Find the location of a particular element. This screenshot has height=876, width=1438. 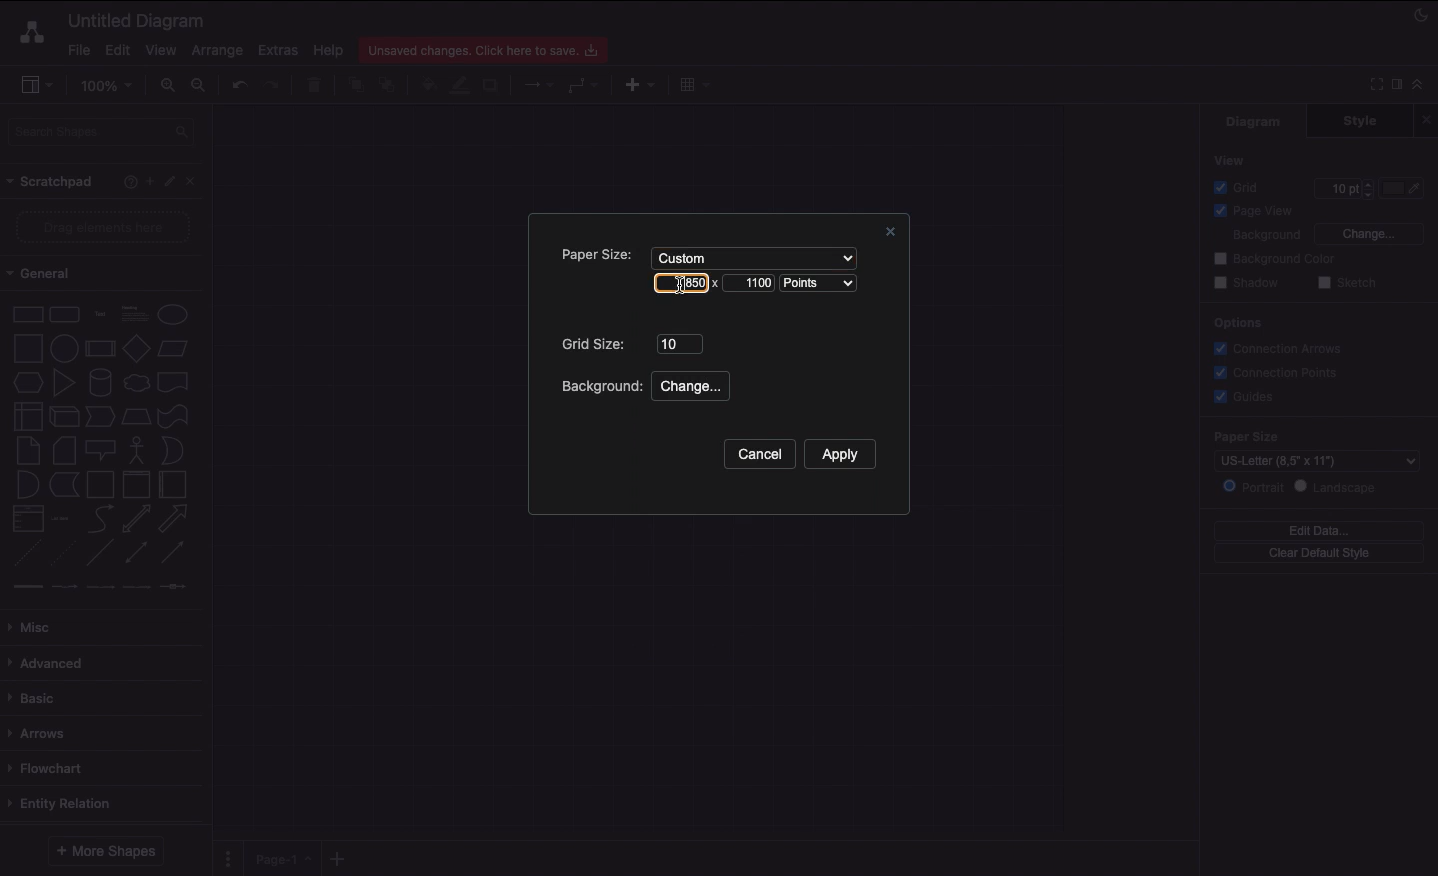

Apply is located at coordinates (839, 454).